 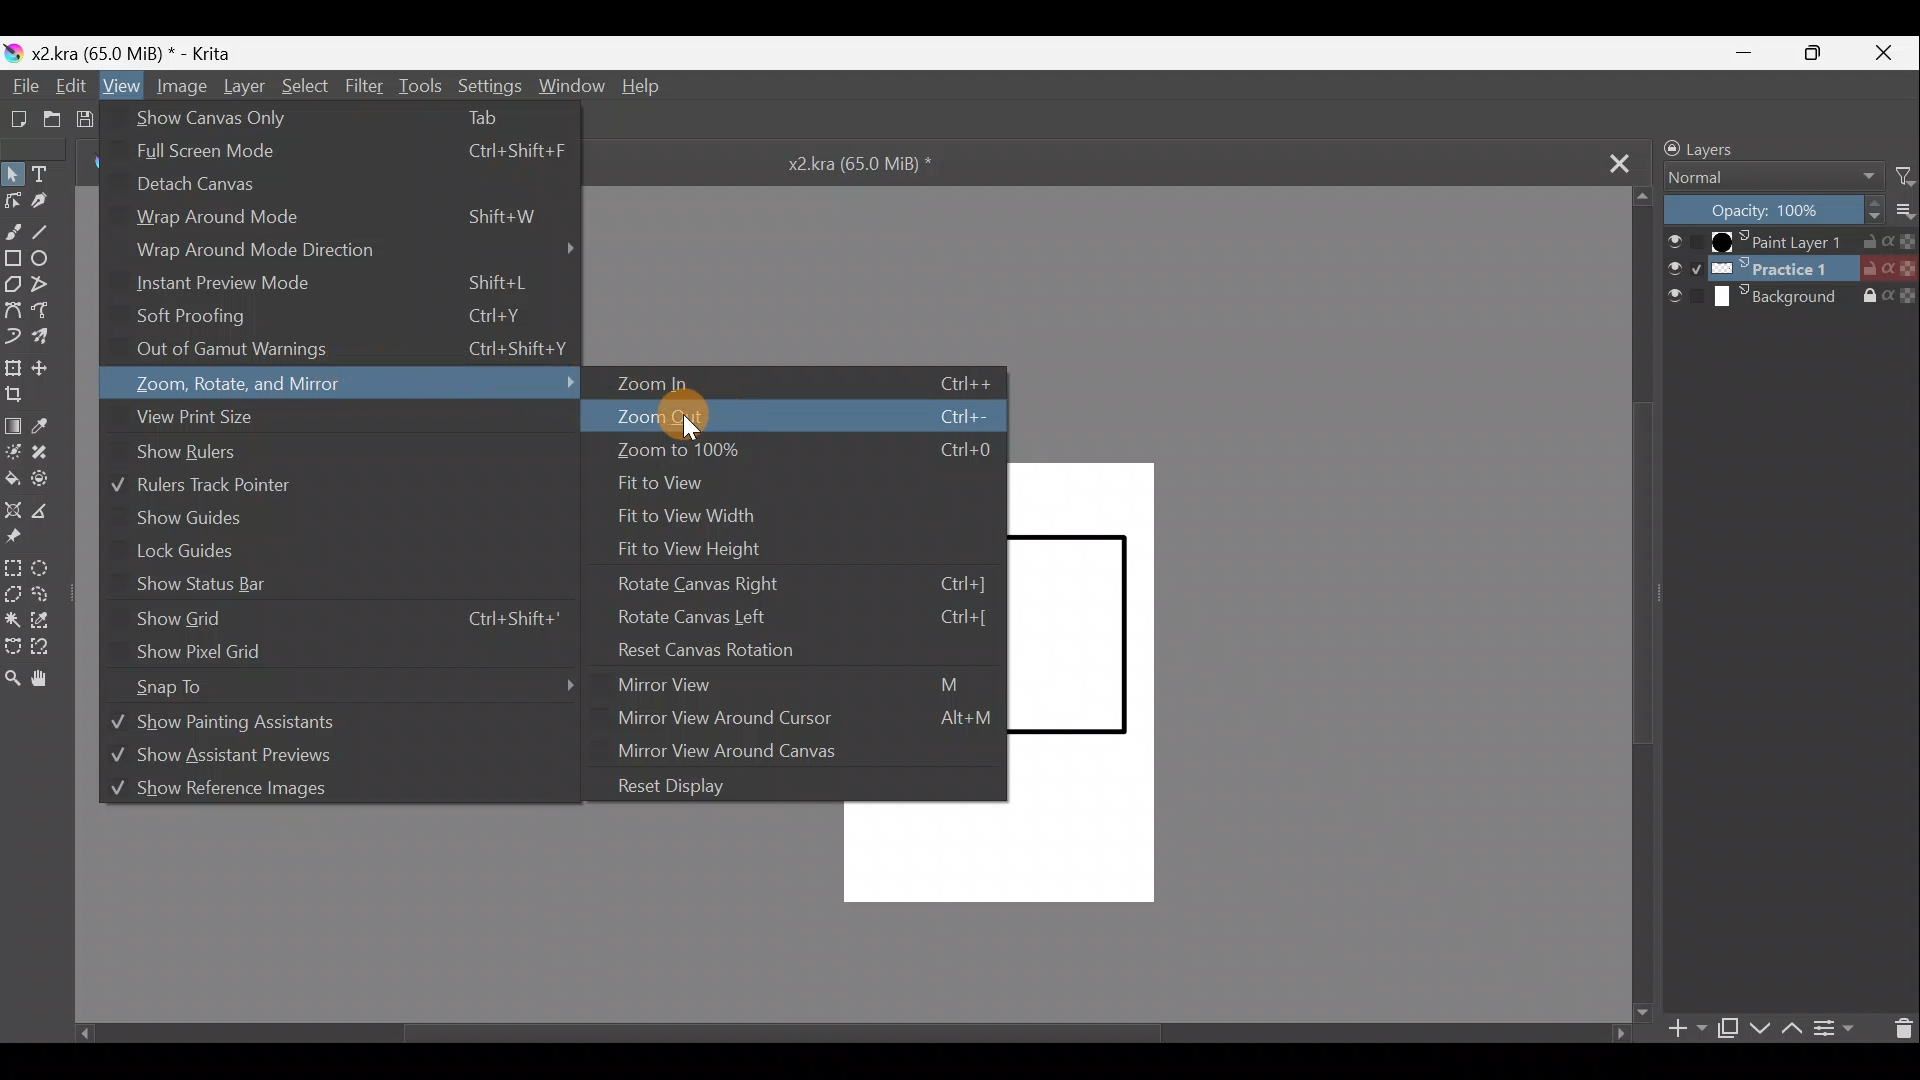 I want to click on Polygon tool, so click(x=13, y=282).